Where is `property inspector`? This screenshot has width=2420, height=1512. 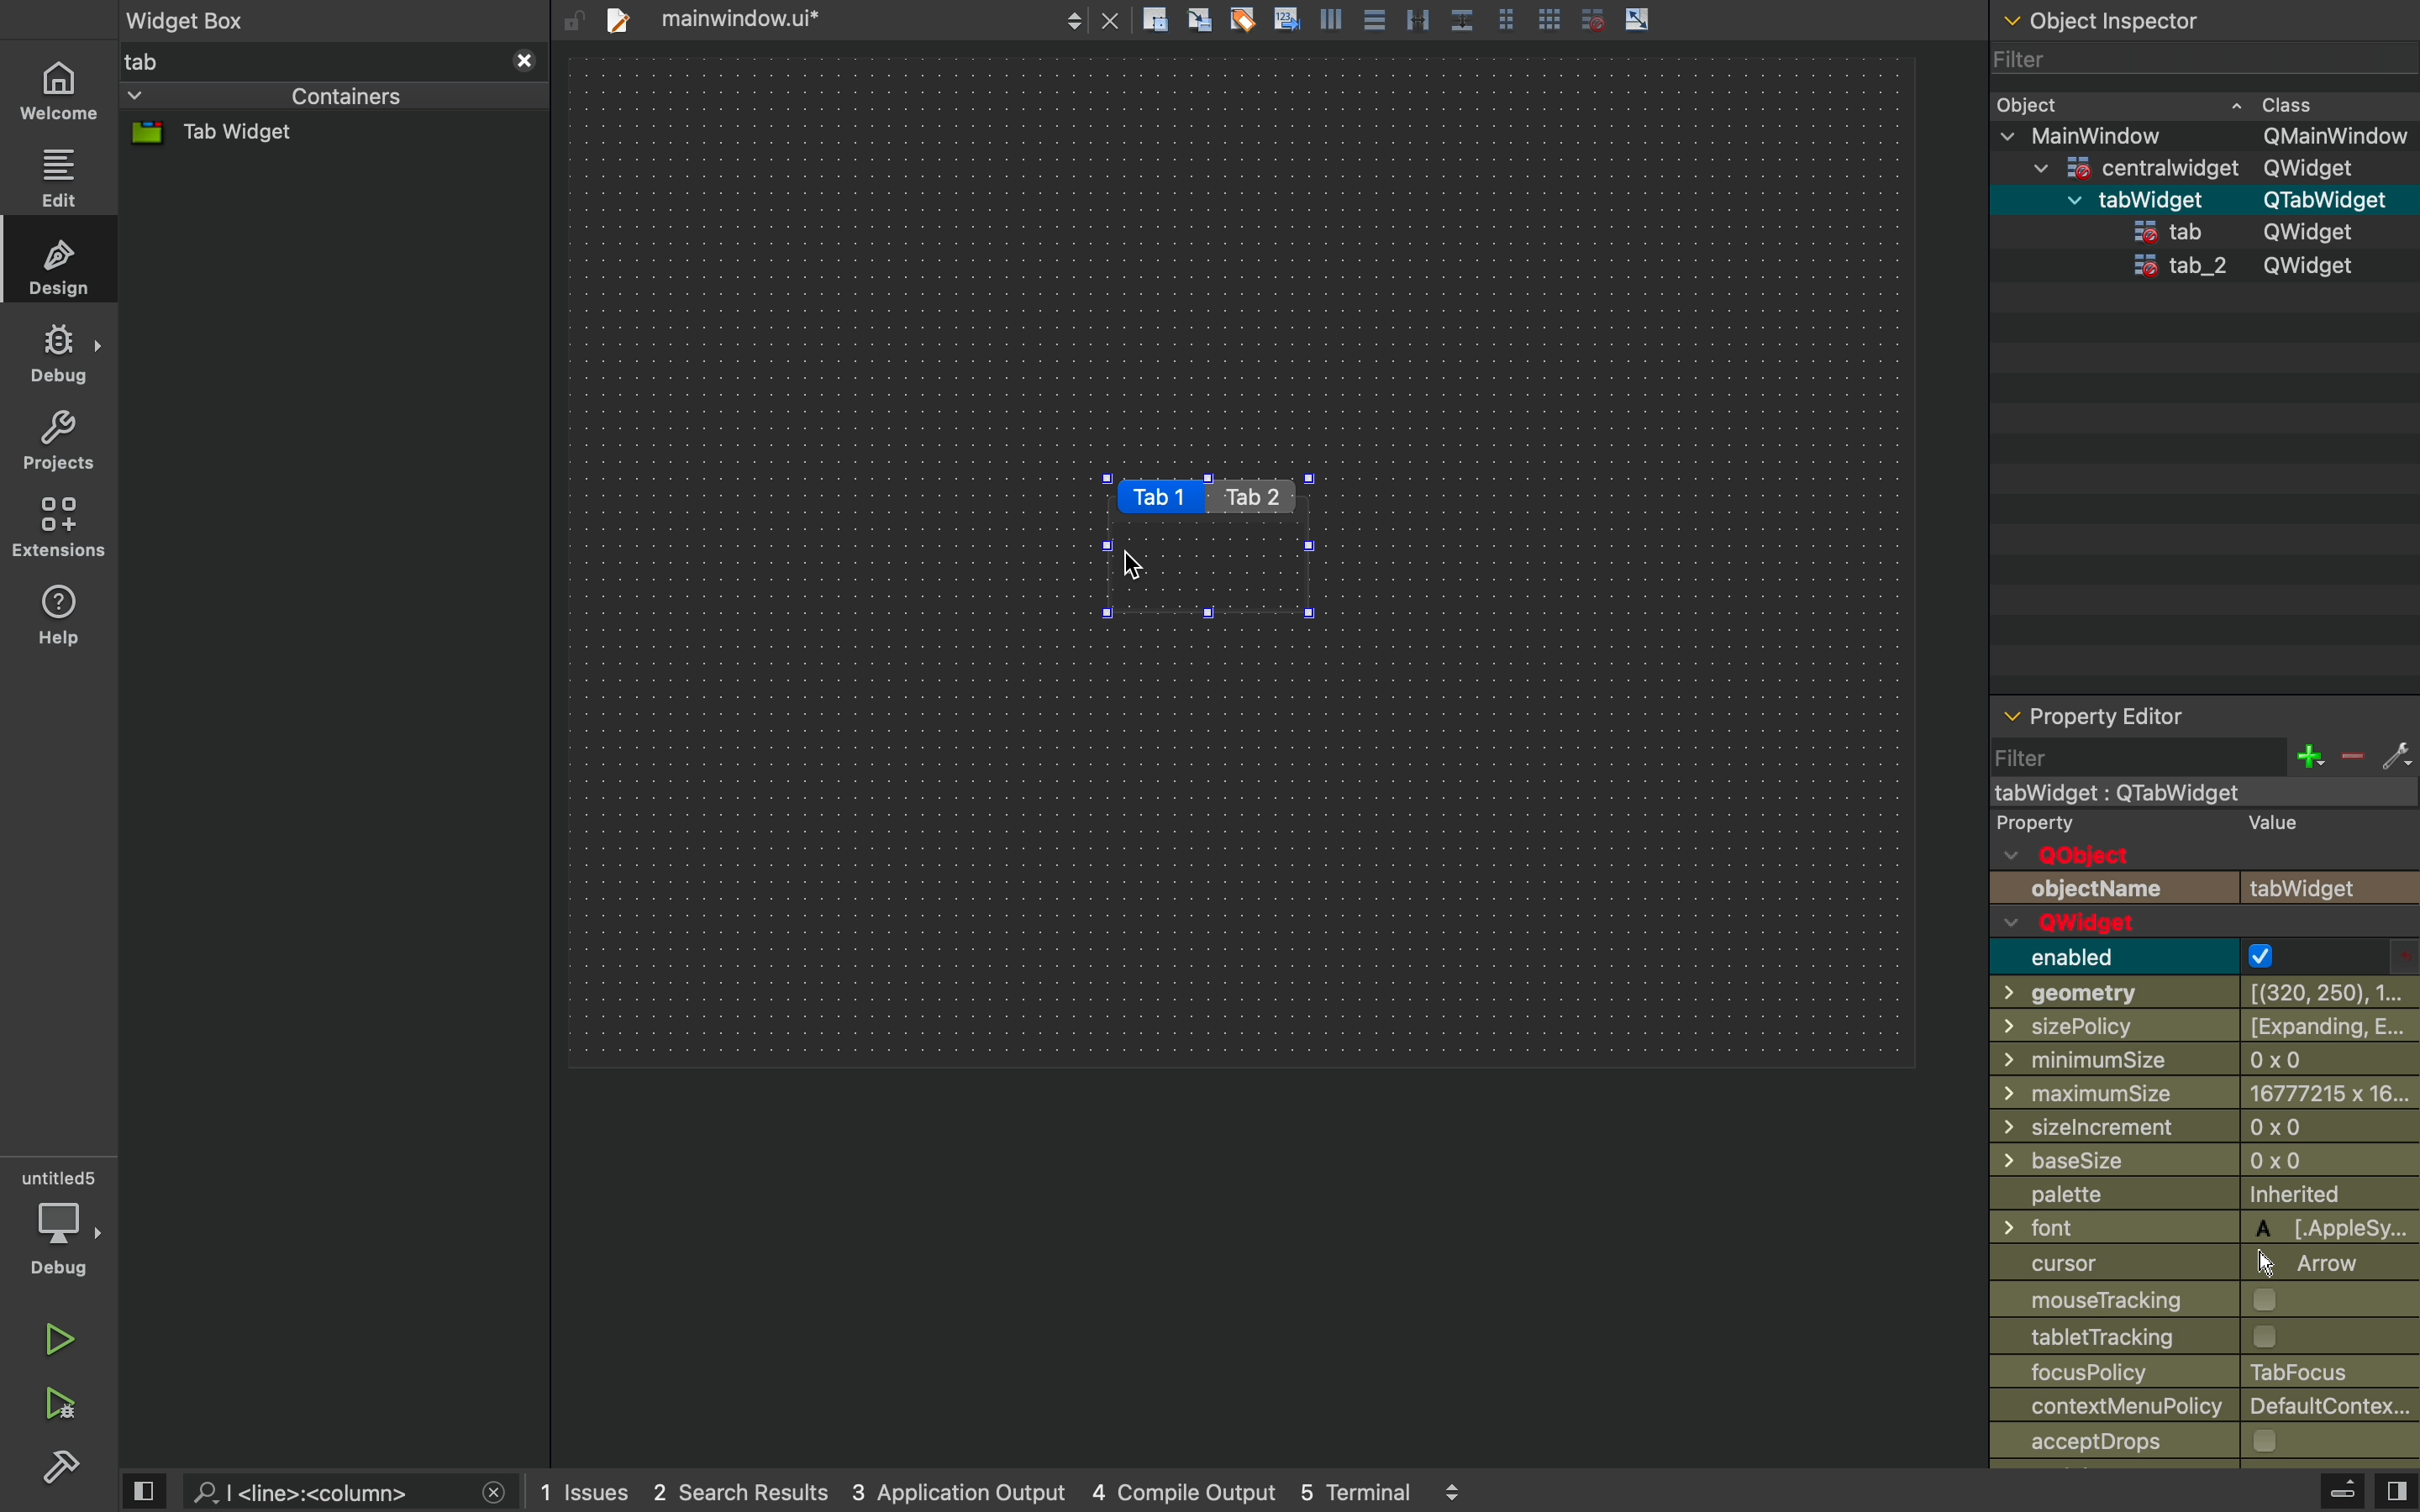 property inspector is located at coordinates (2204, 715).